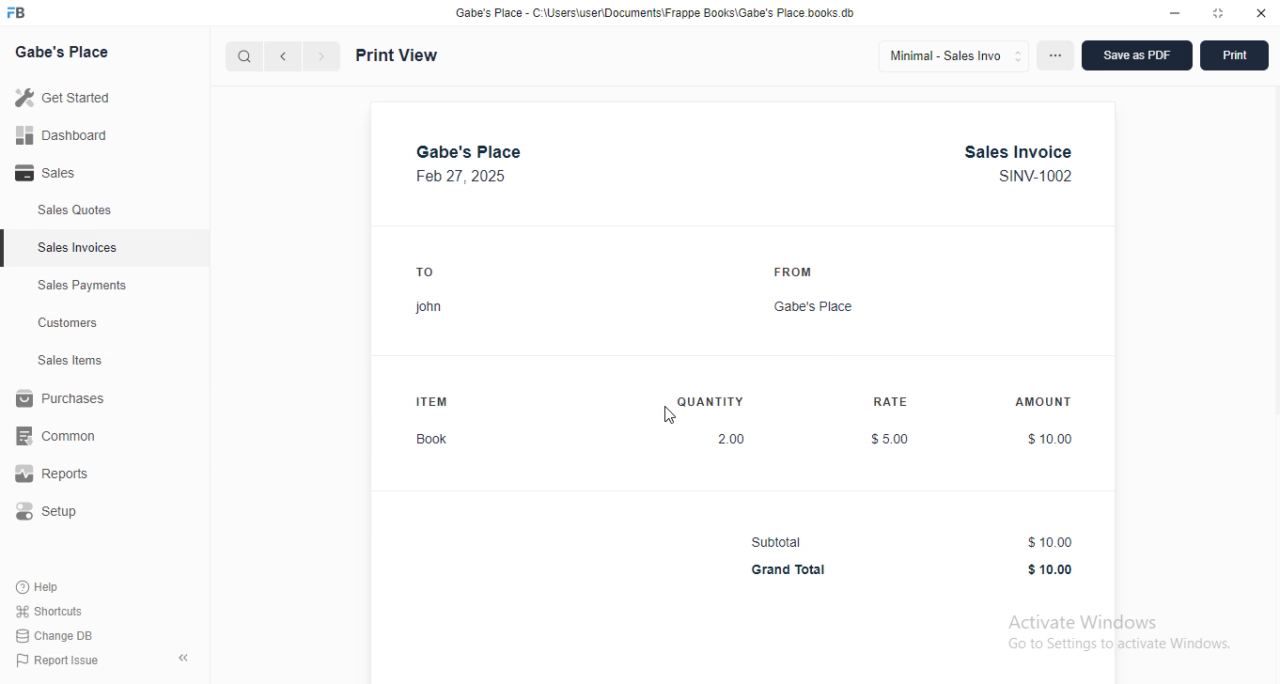  I want to click on print view, so click(396, 56).